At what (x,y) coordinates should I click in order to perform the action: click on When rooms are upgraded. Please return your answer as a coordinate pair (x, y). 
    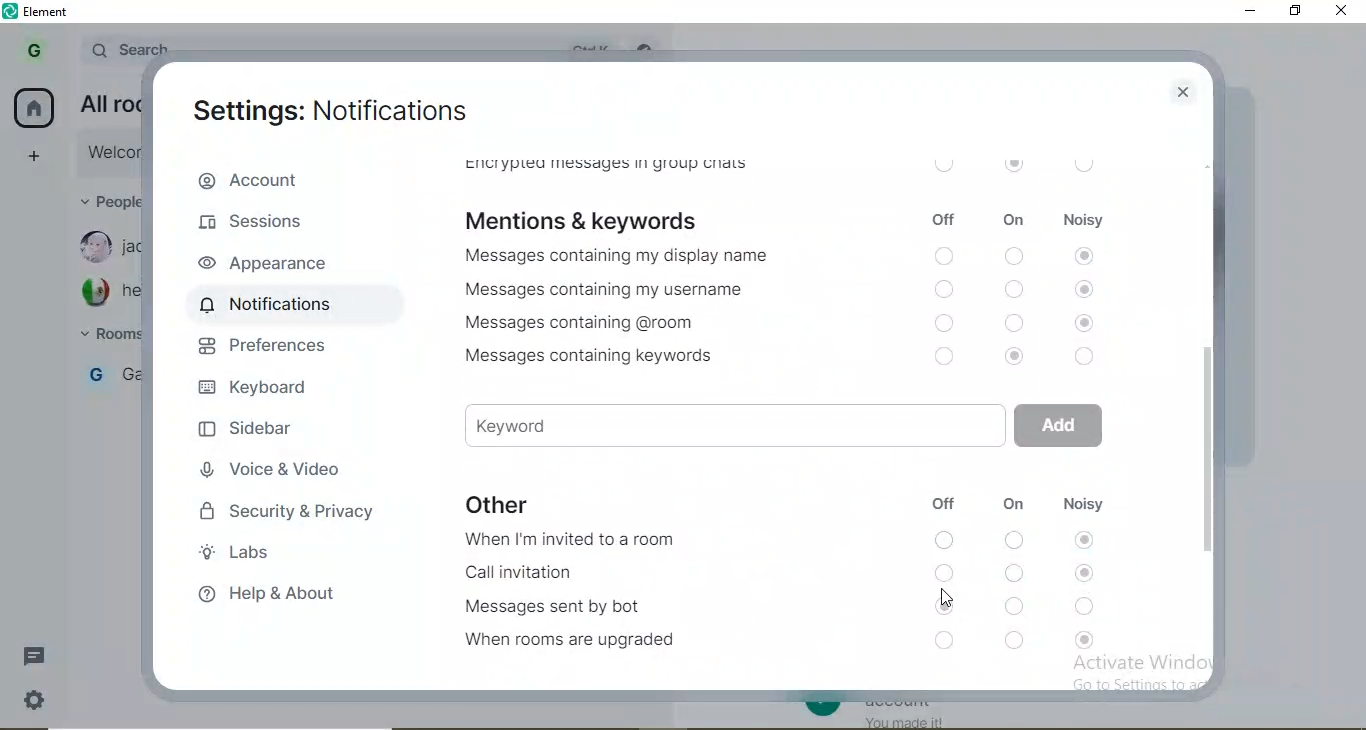
    Looking at the image, I should click on (565, 640).